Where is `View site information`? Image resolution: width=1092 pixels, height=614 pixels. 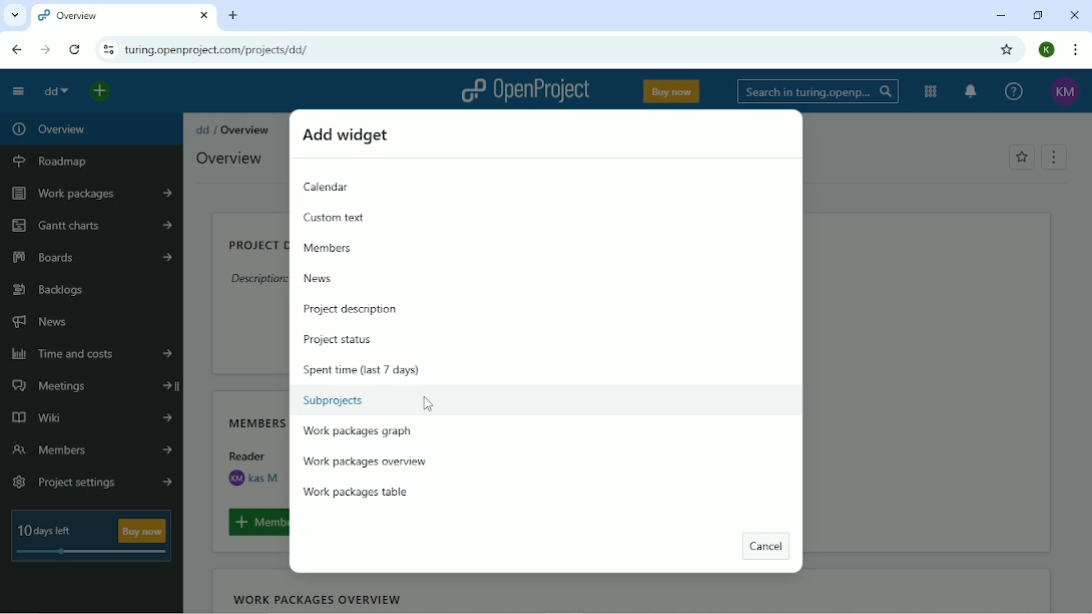
View site information is located at coordinates (109, 49).